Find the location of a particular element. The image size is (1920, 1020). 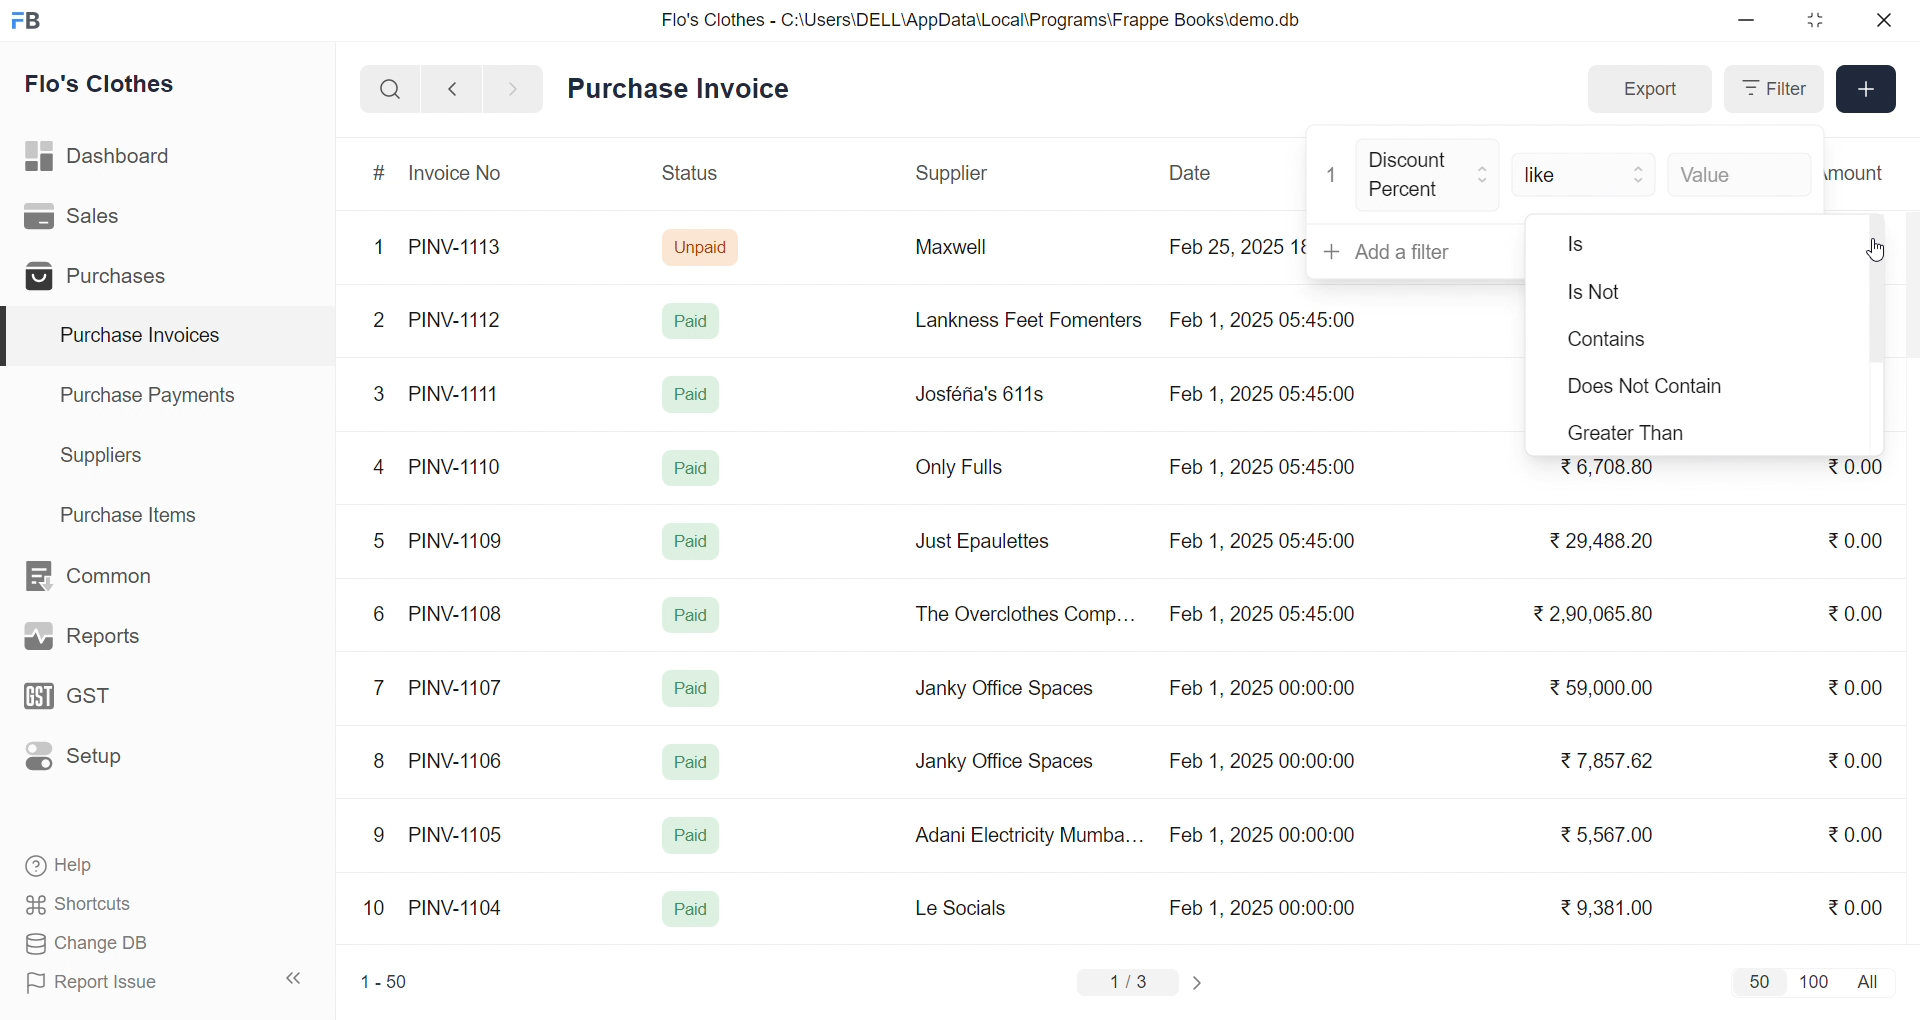

PINV-1107 is located at coordinates (460, 688).